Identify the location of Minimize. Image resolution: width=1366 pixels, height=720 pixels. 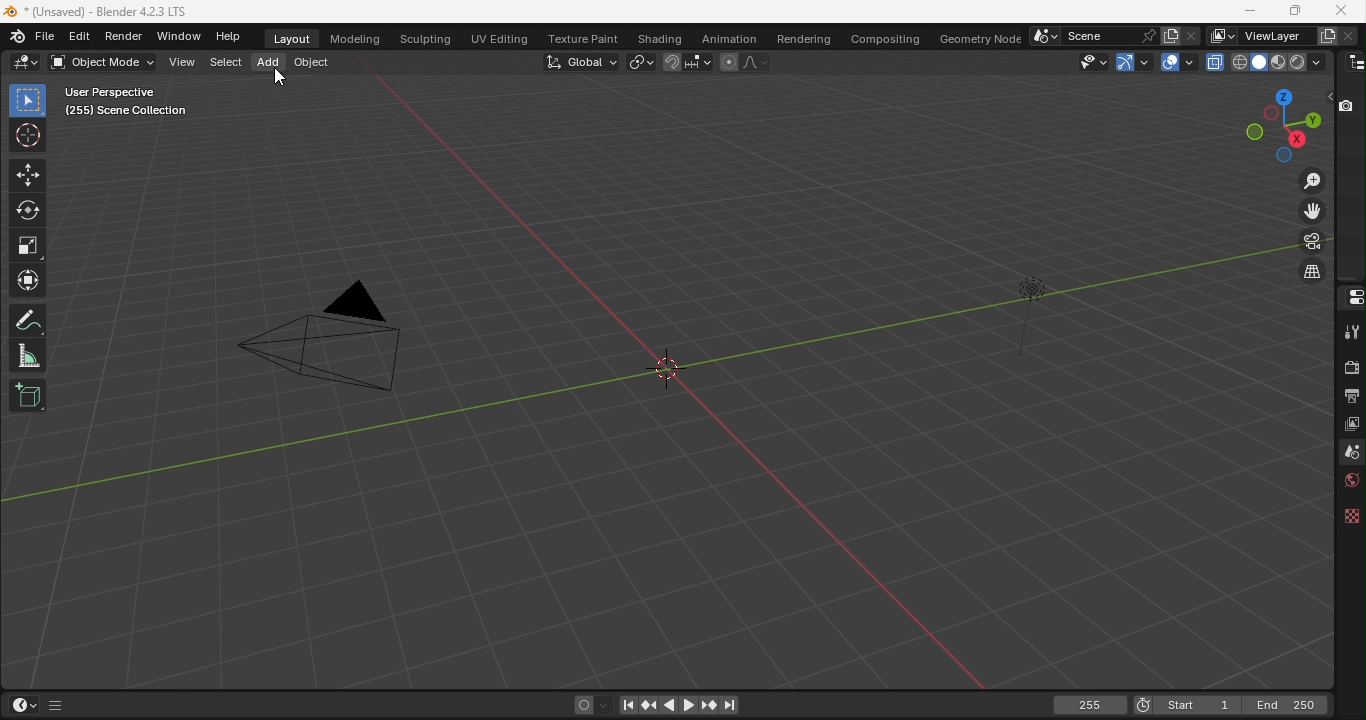
(1247, 11).